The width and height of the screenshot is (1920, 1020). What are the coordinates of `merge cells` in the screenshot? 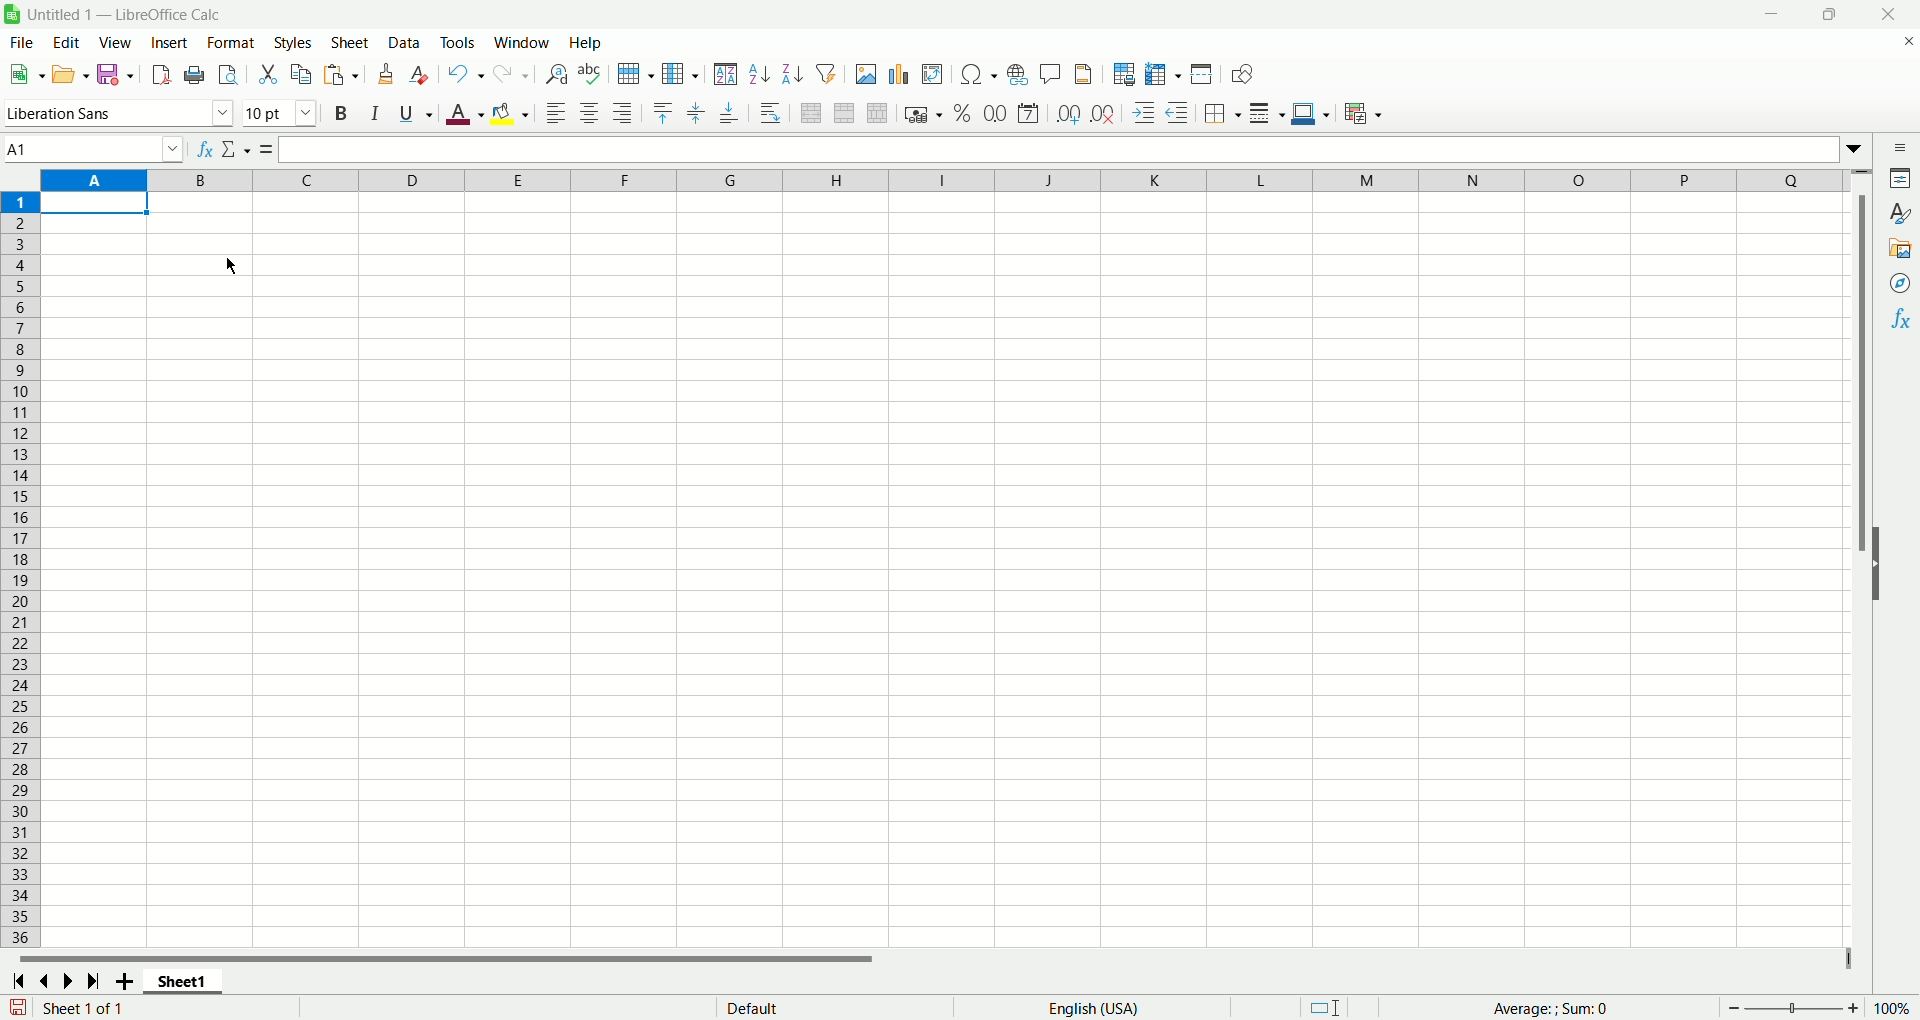 It's located at (847, 113).